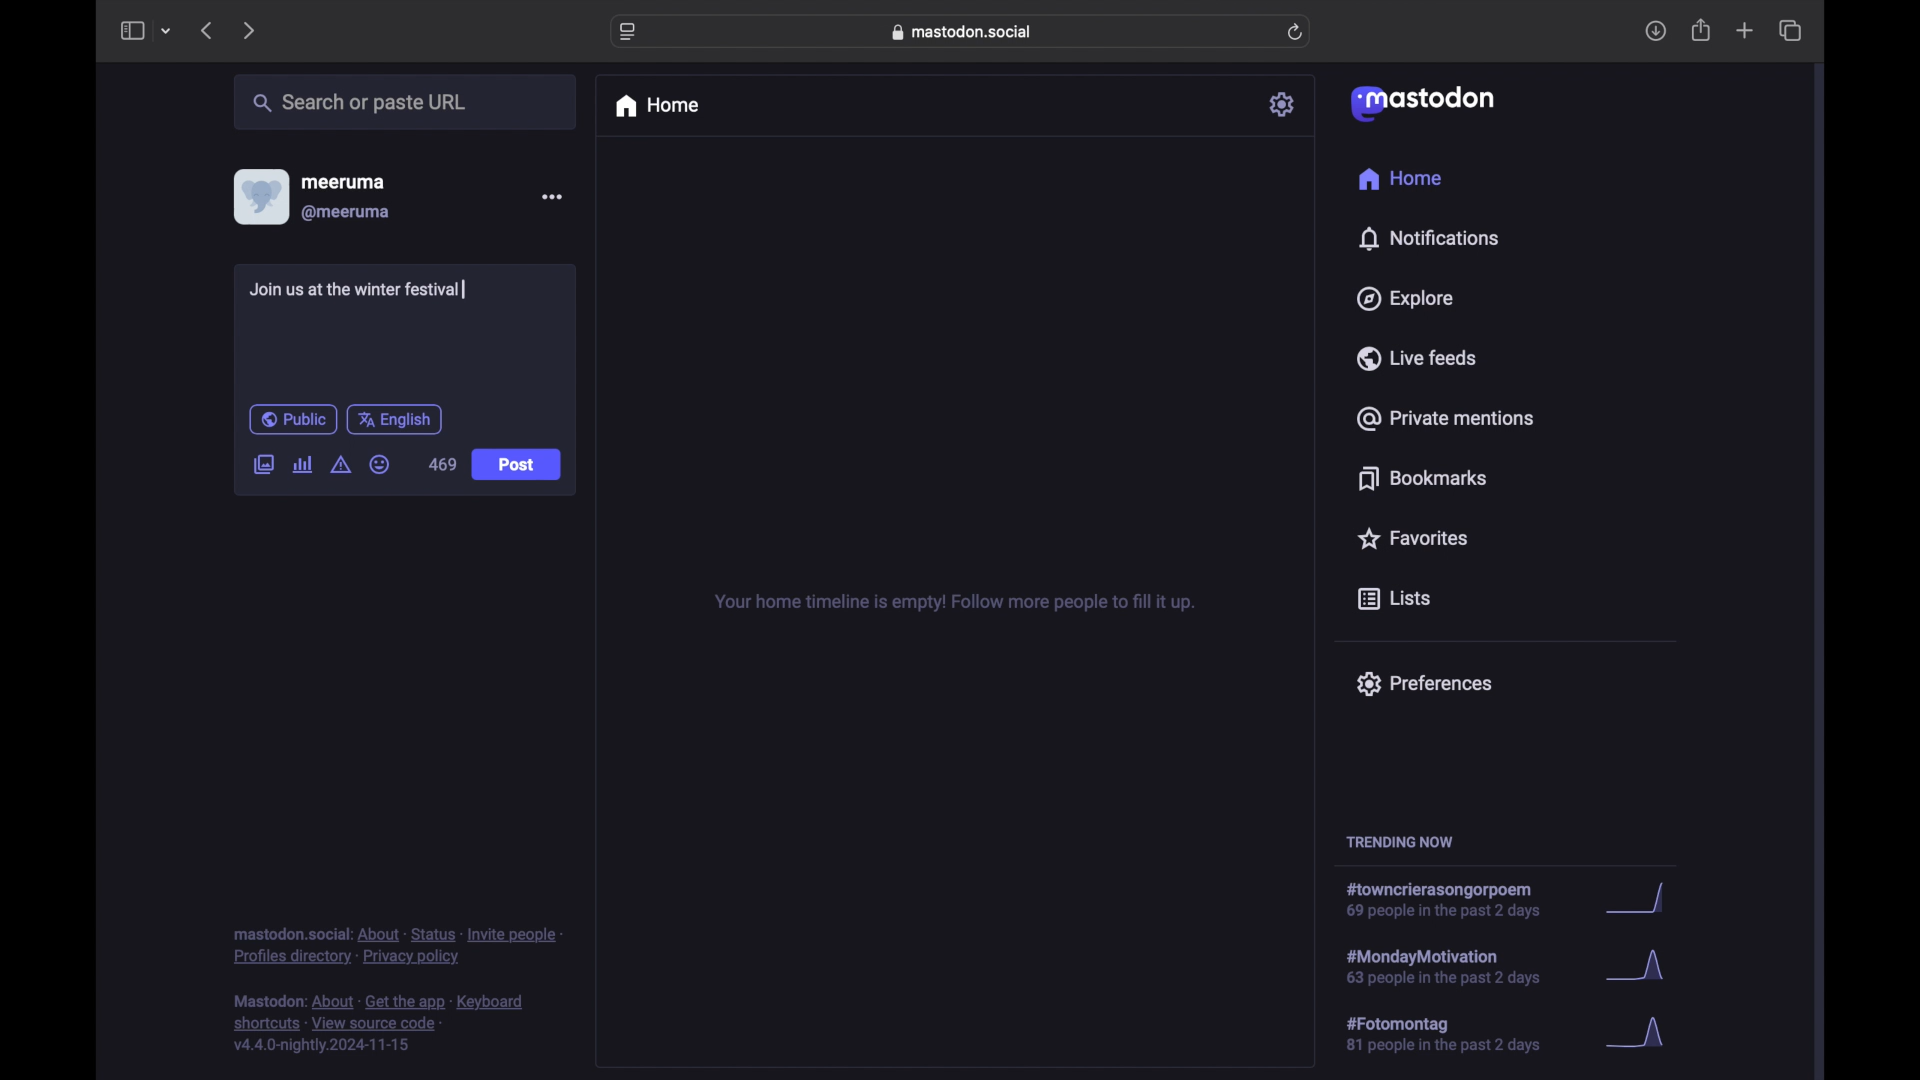  What do you see at coordinates (382, 1024) in the screenshot?
I see `footnote` at bounding box center [382, 1024].